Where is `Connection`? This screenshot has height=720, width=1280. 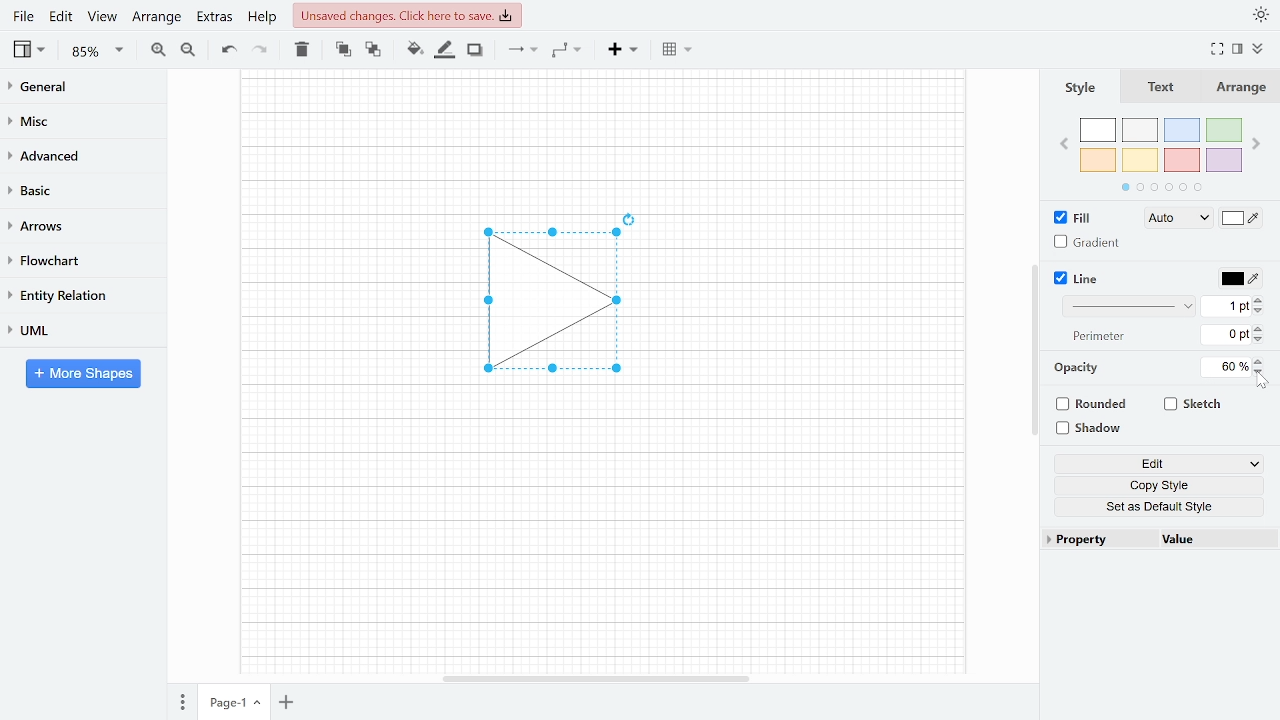 Connection is located at coordinates (522, 49).